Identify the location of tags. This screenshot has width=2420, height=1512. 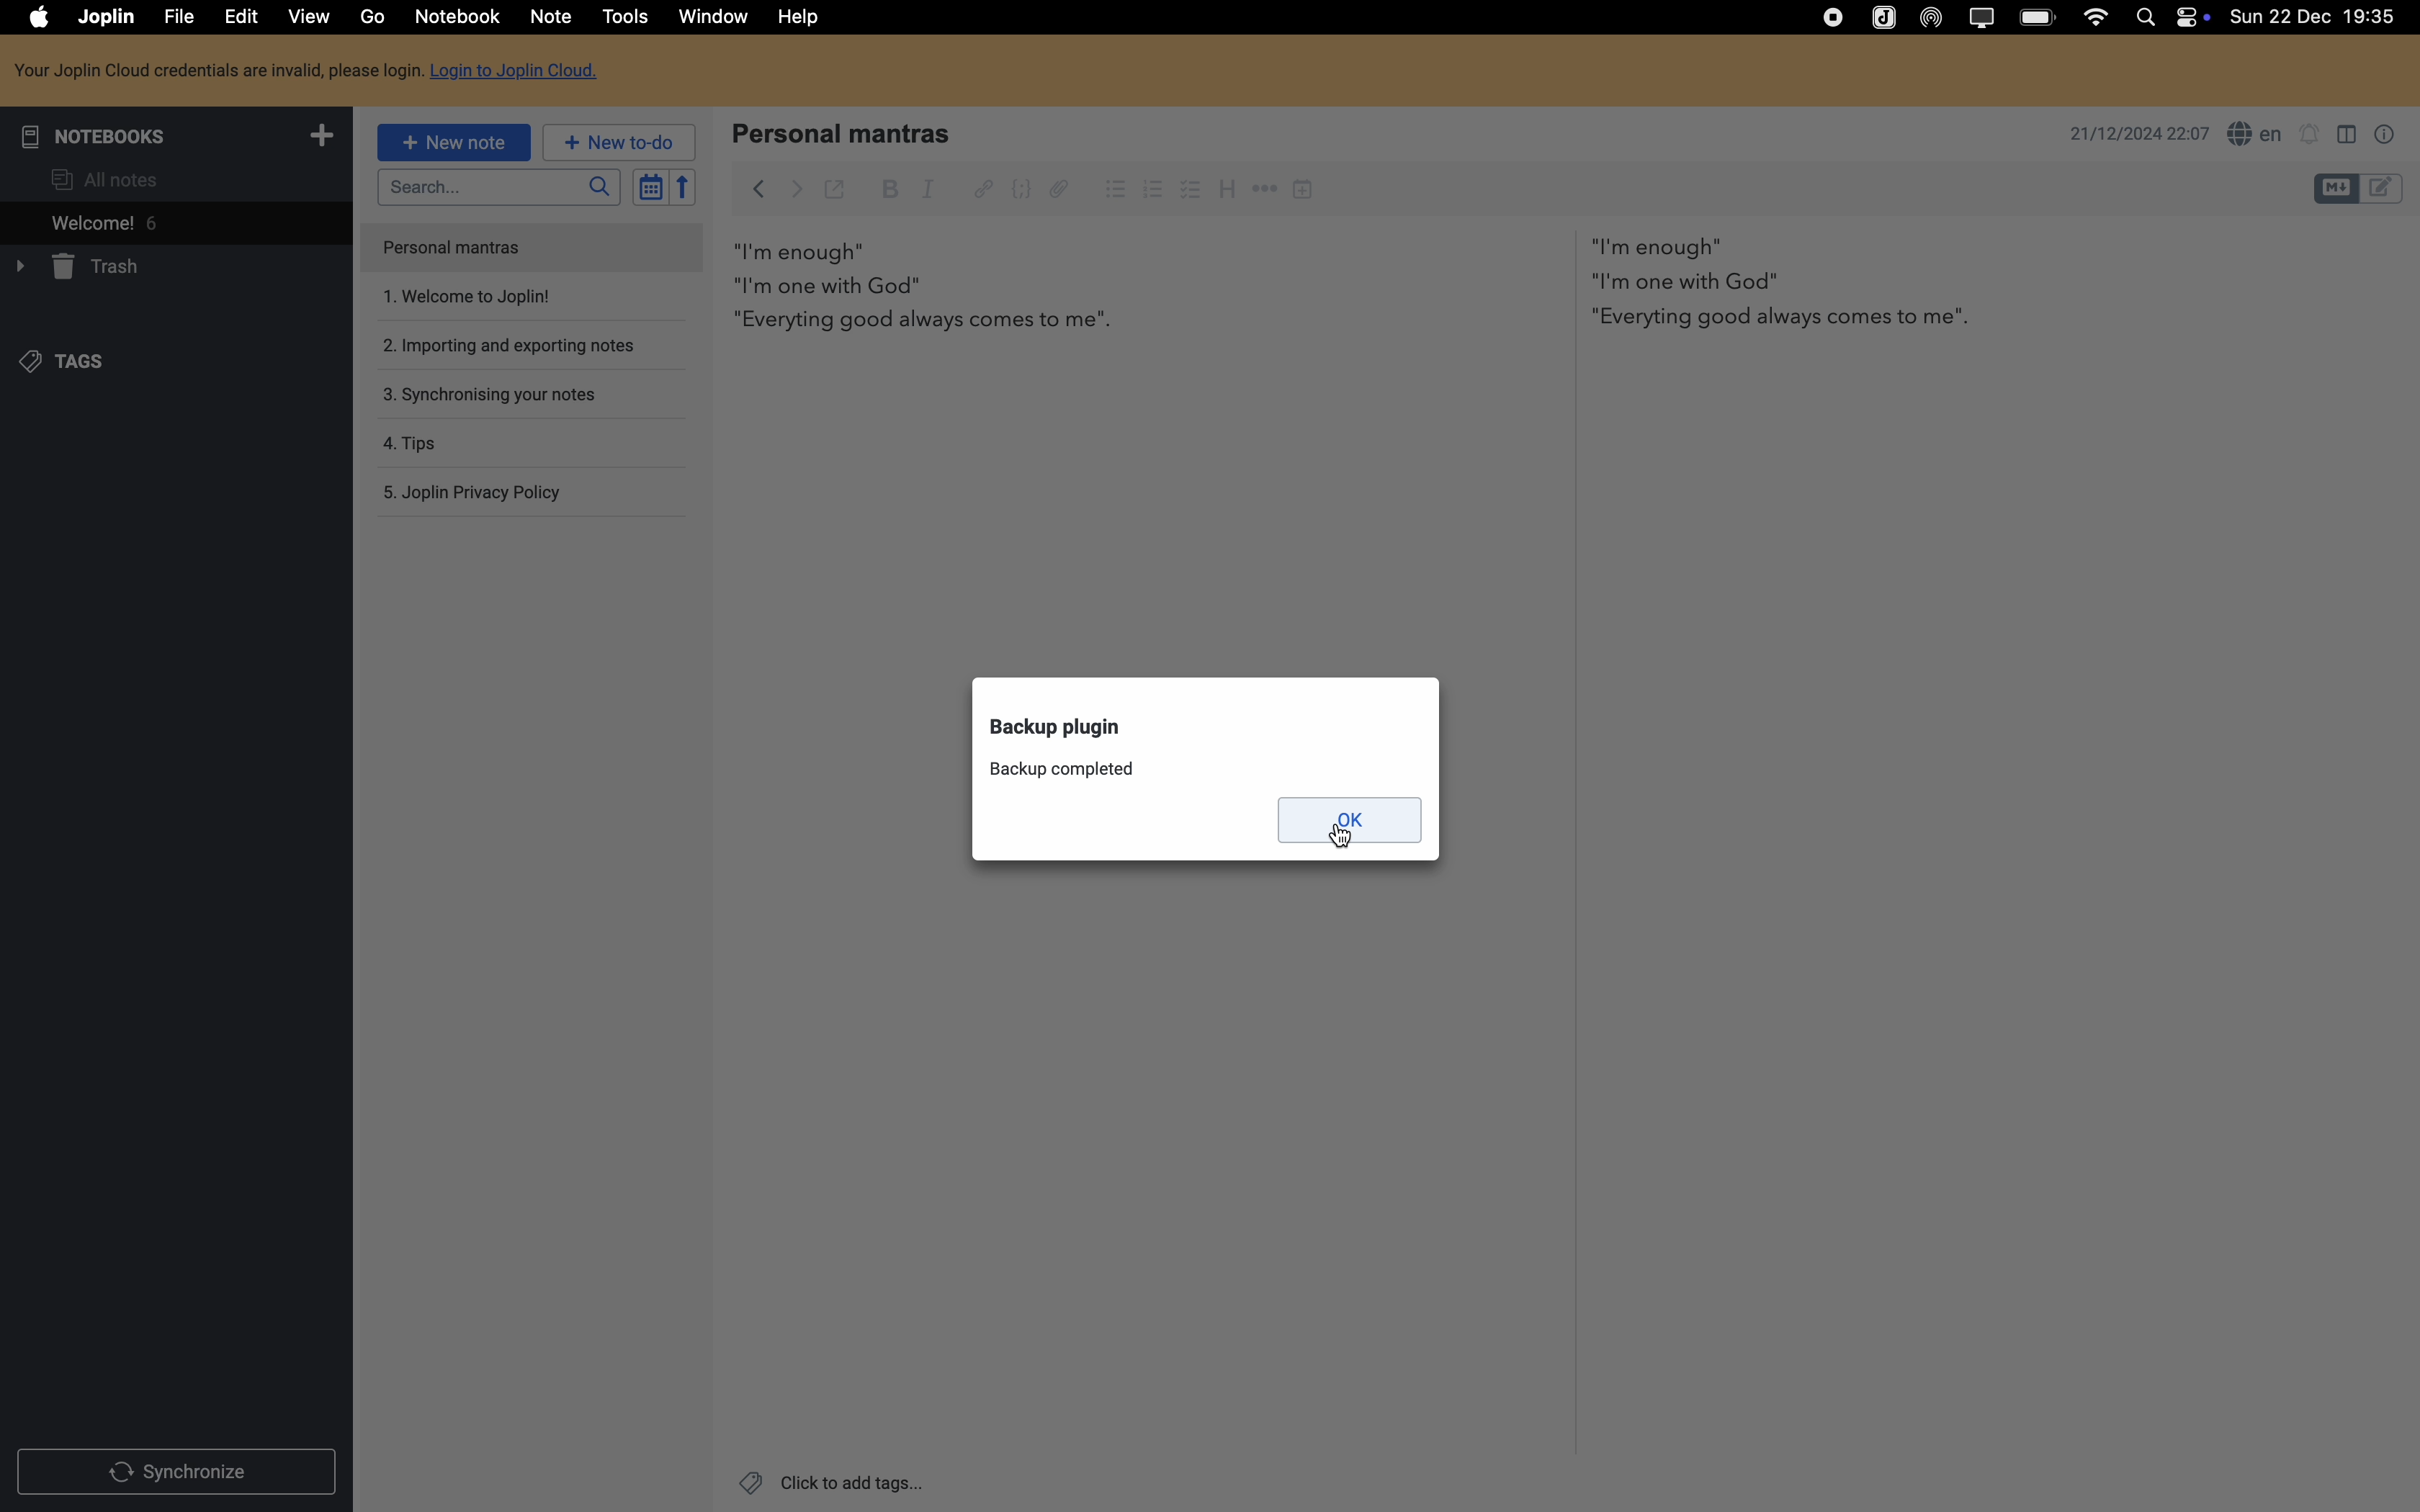
(65, 360).